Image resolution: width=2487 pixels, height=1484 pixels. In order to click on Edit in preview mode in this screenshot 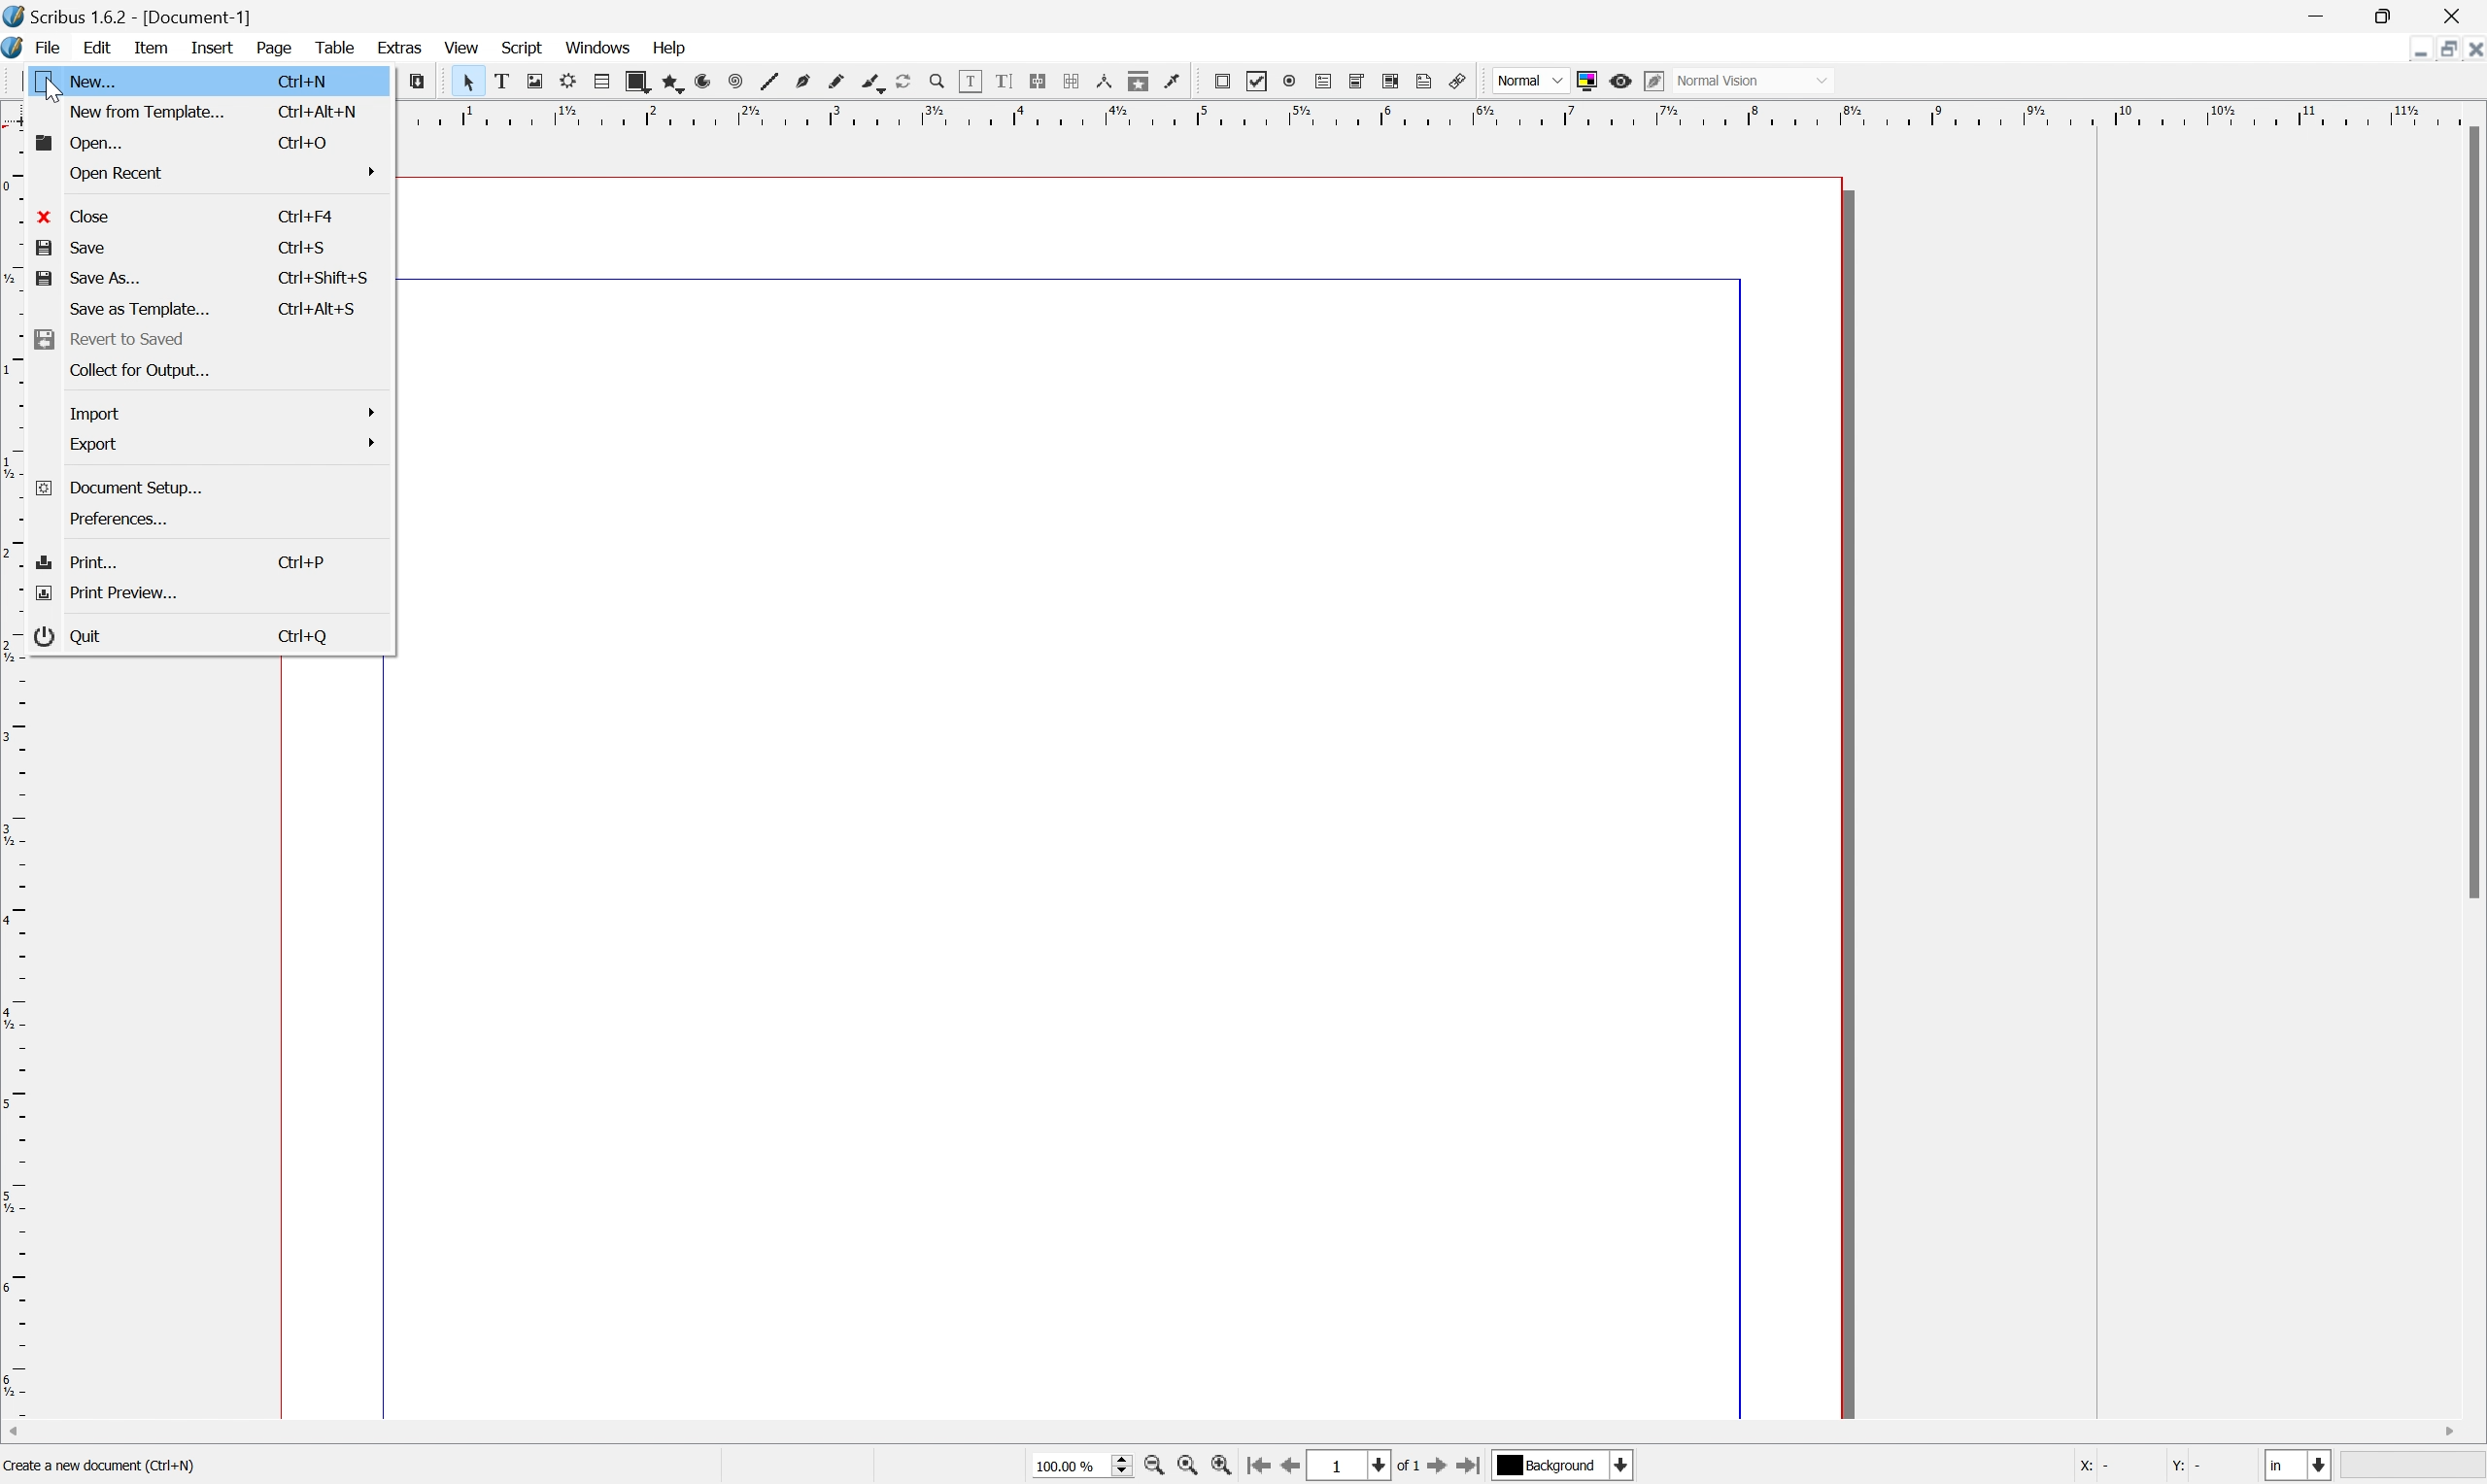, I will do `click(1659, 81)`.